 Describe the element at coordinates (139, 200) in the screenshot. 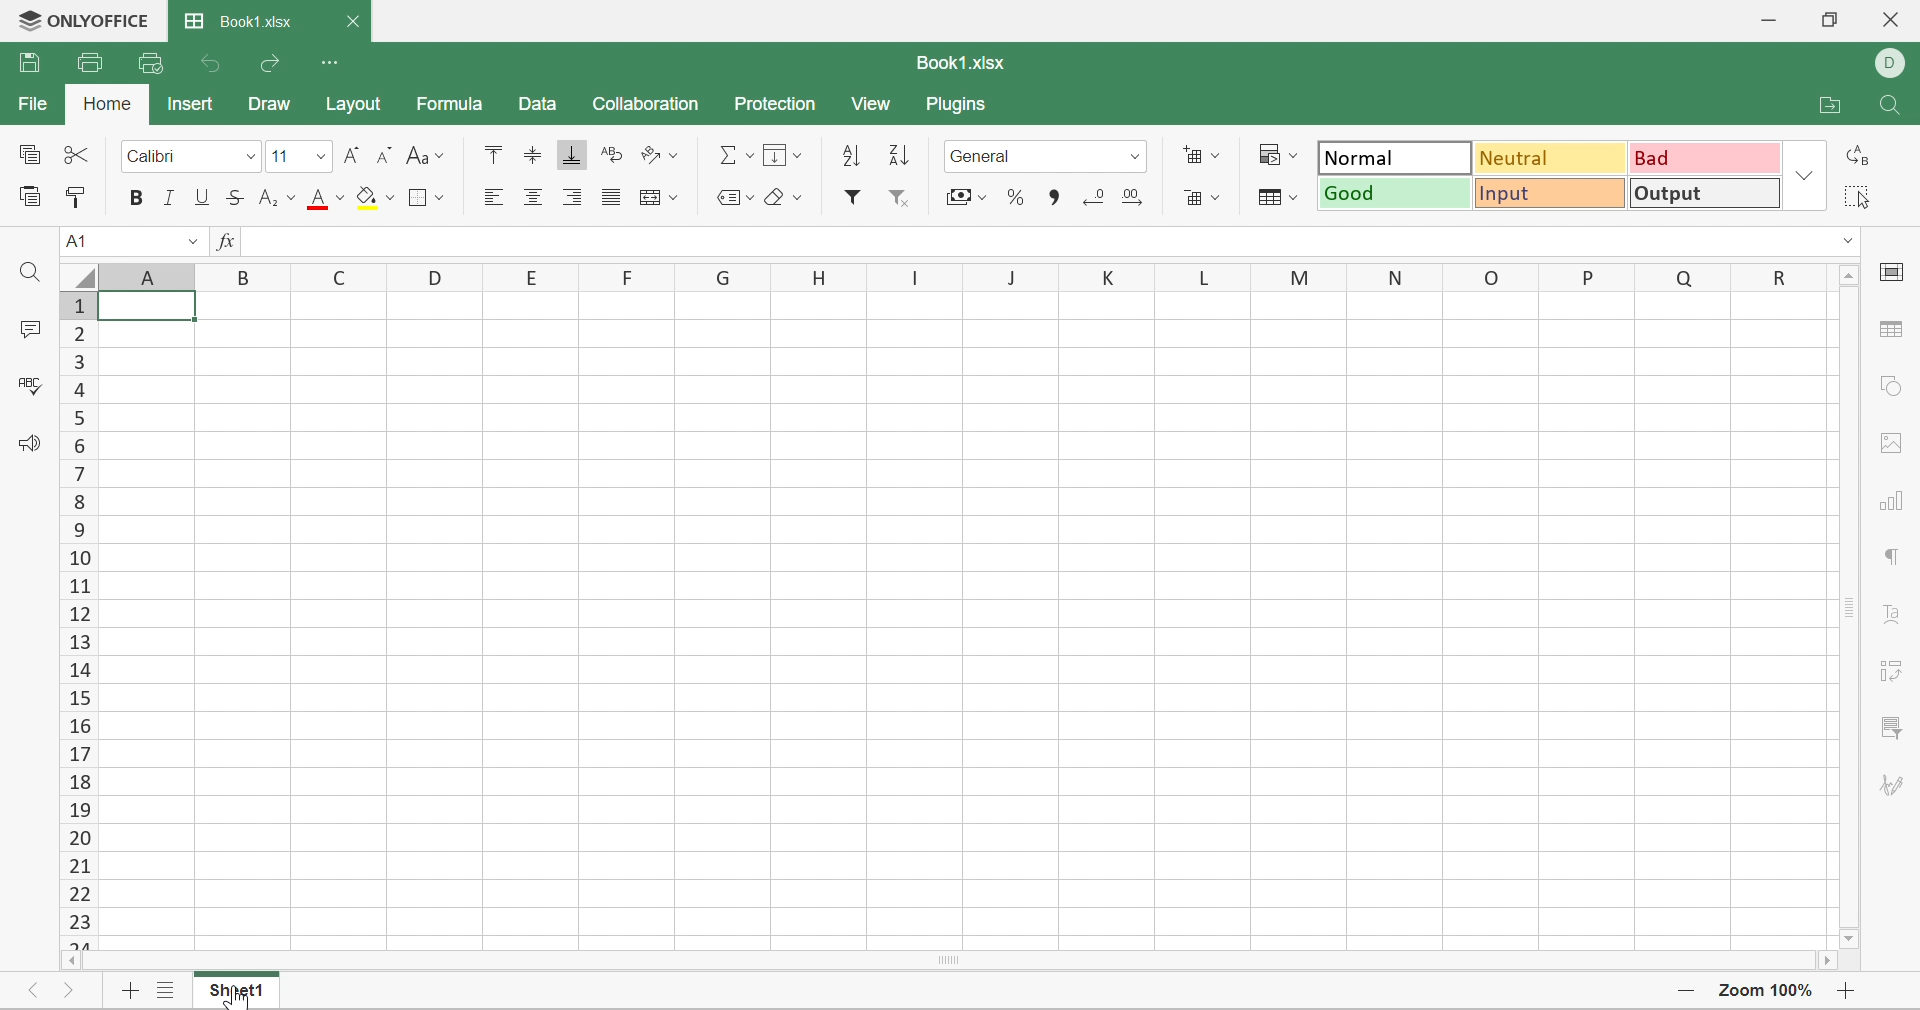

I see `bold` at that location.